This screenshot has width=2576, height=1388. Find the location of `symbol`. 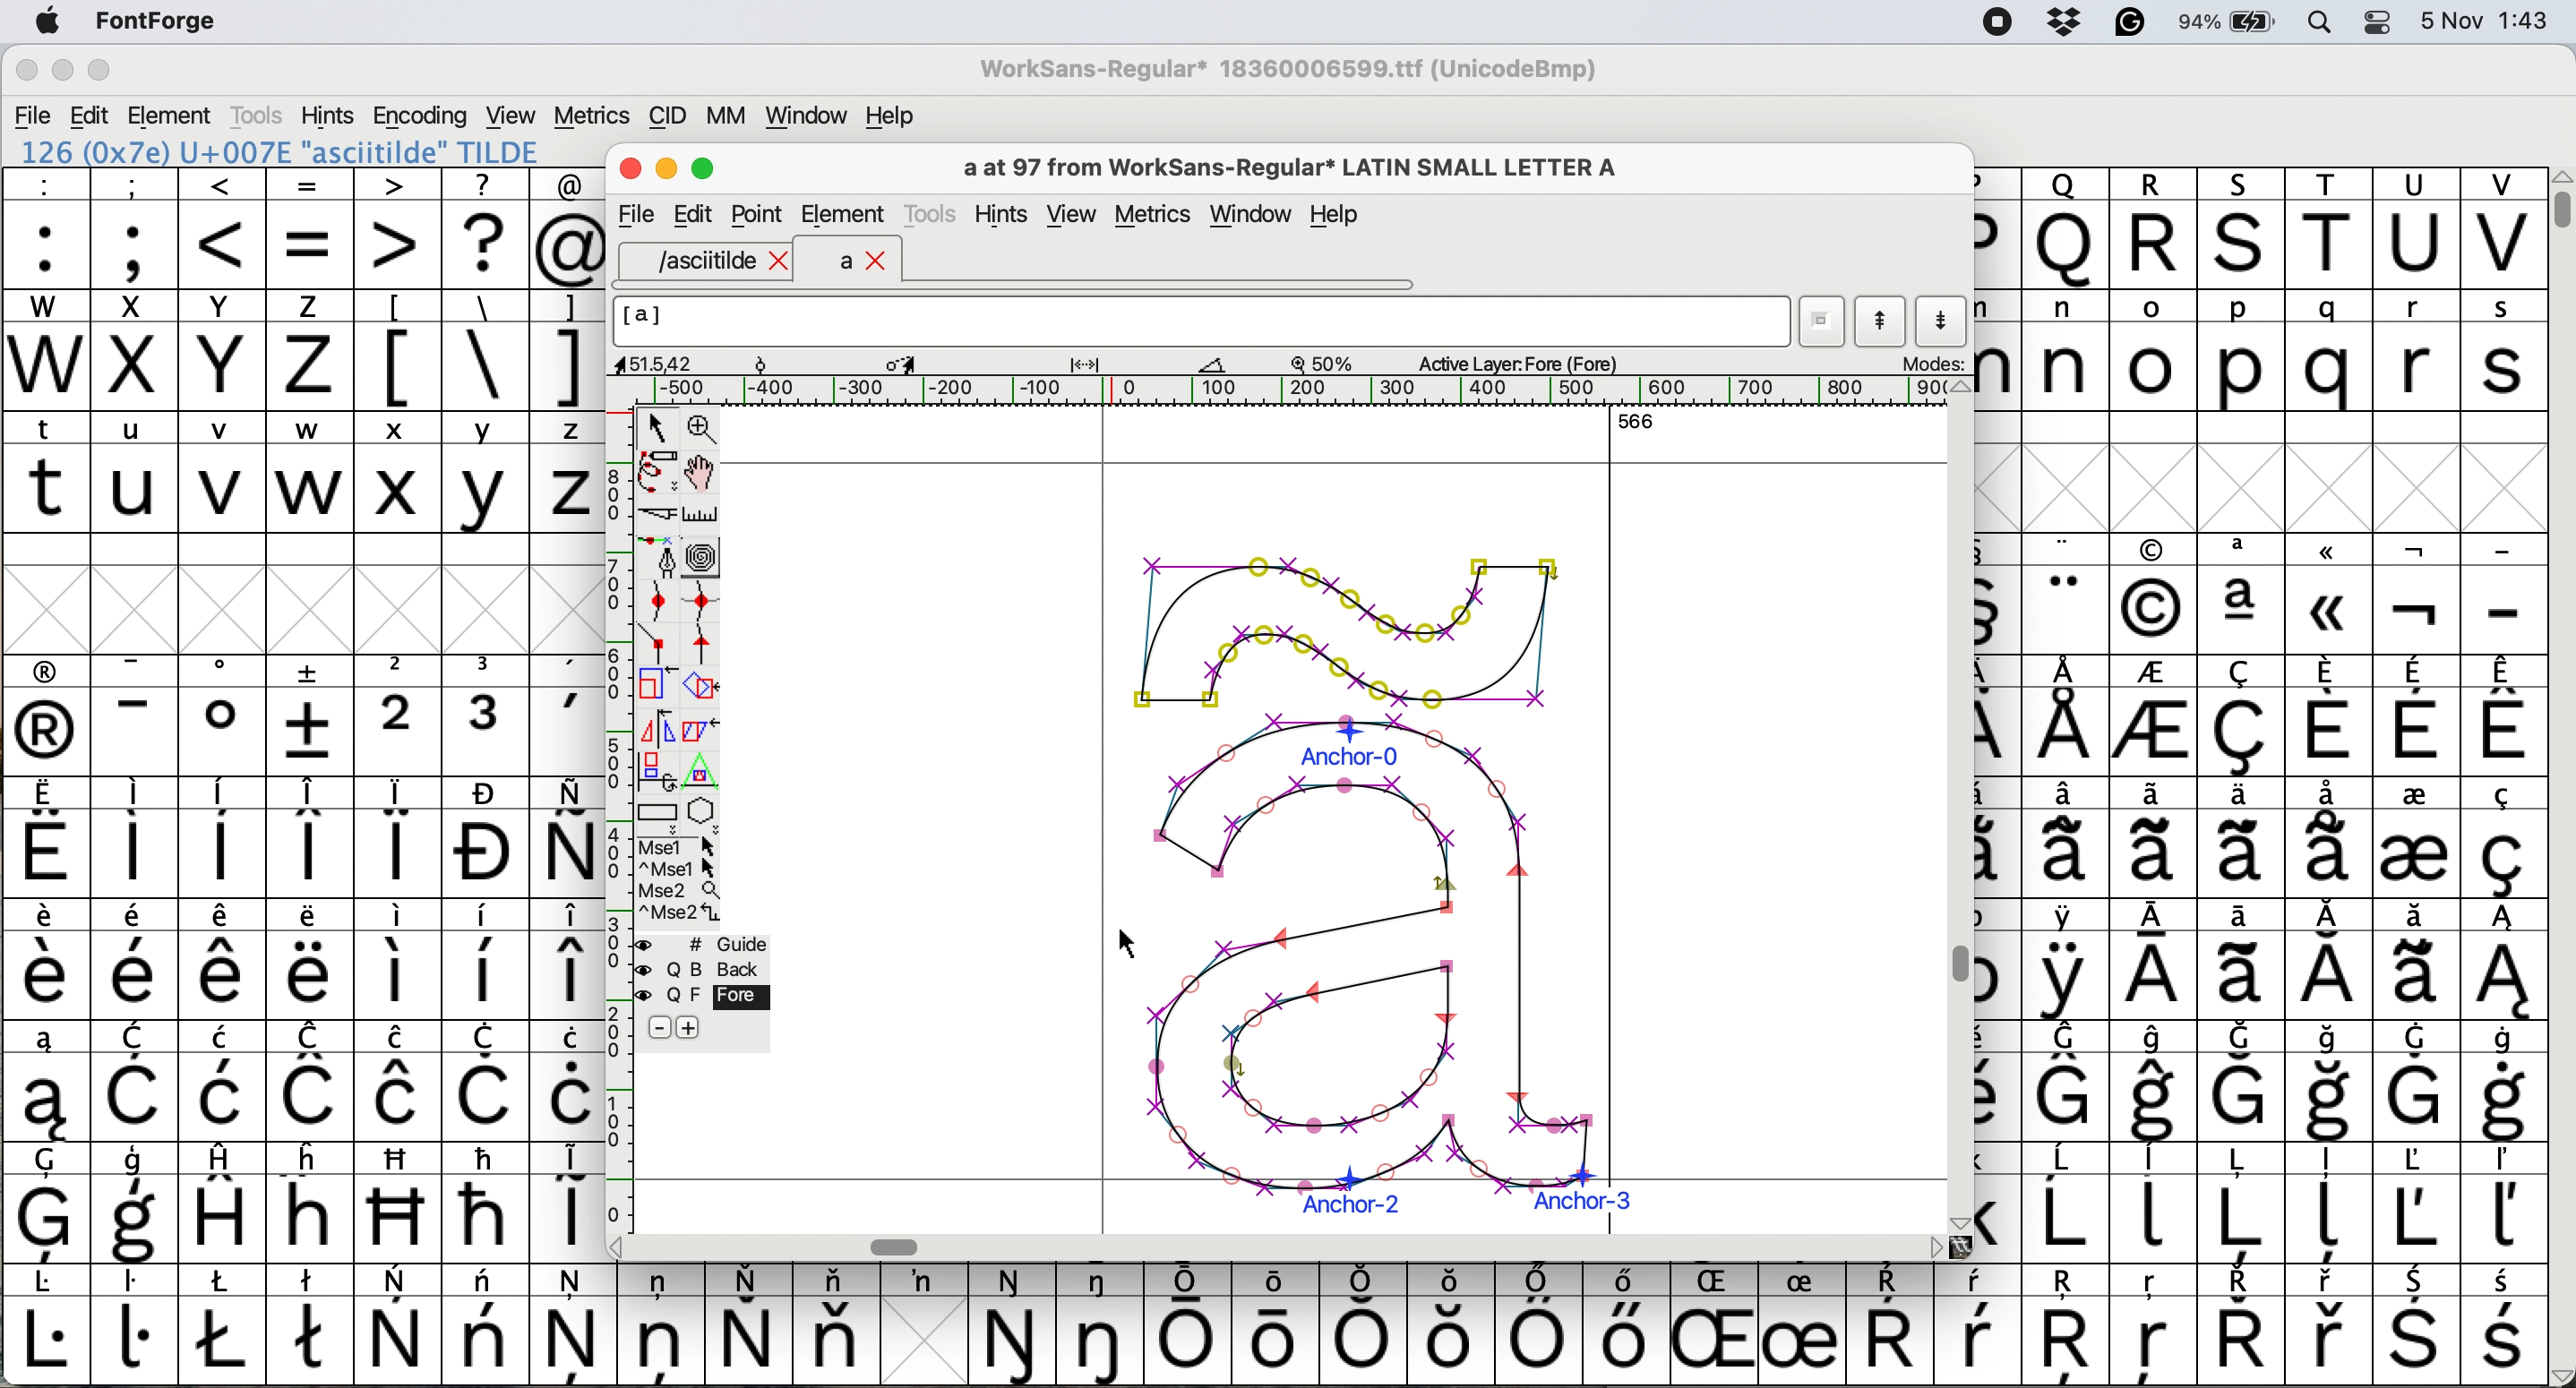

symbol is located at coordinates (489, 715).